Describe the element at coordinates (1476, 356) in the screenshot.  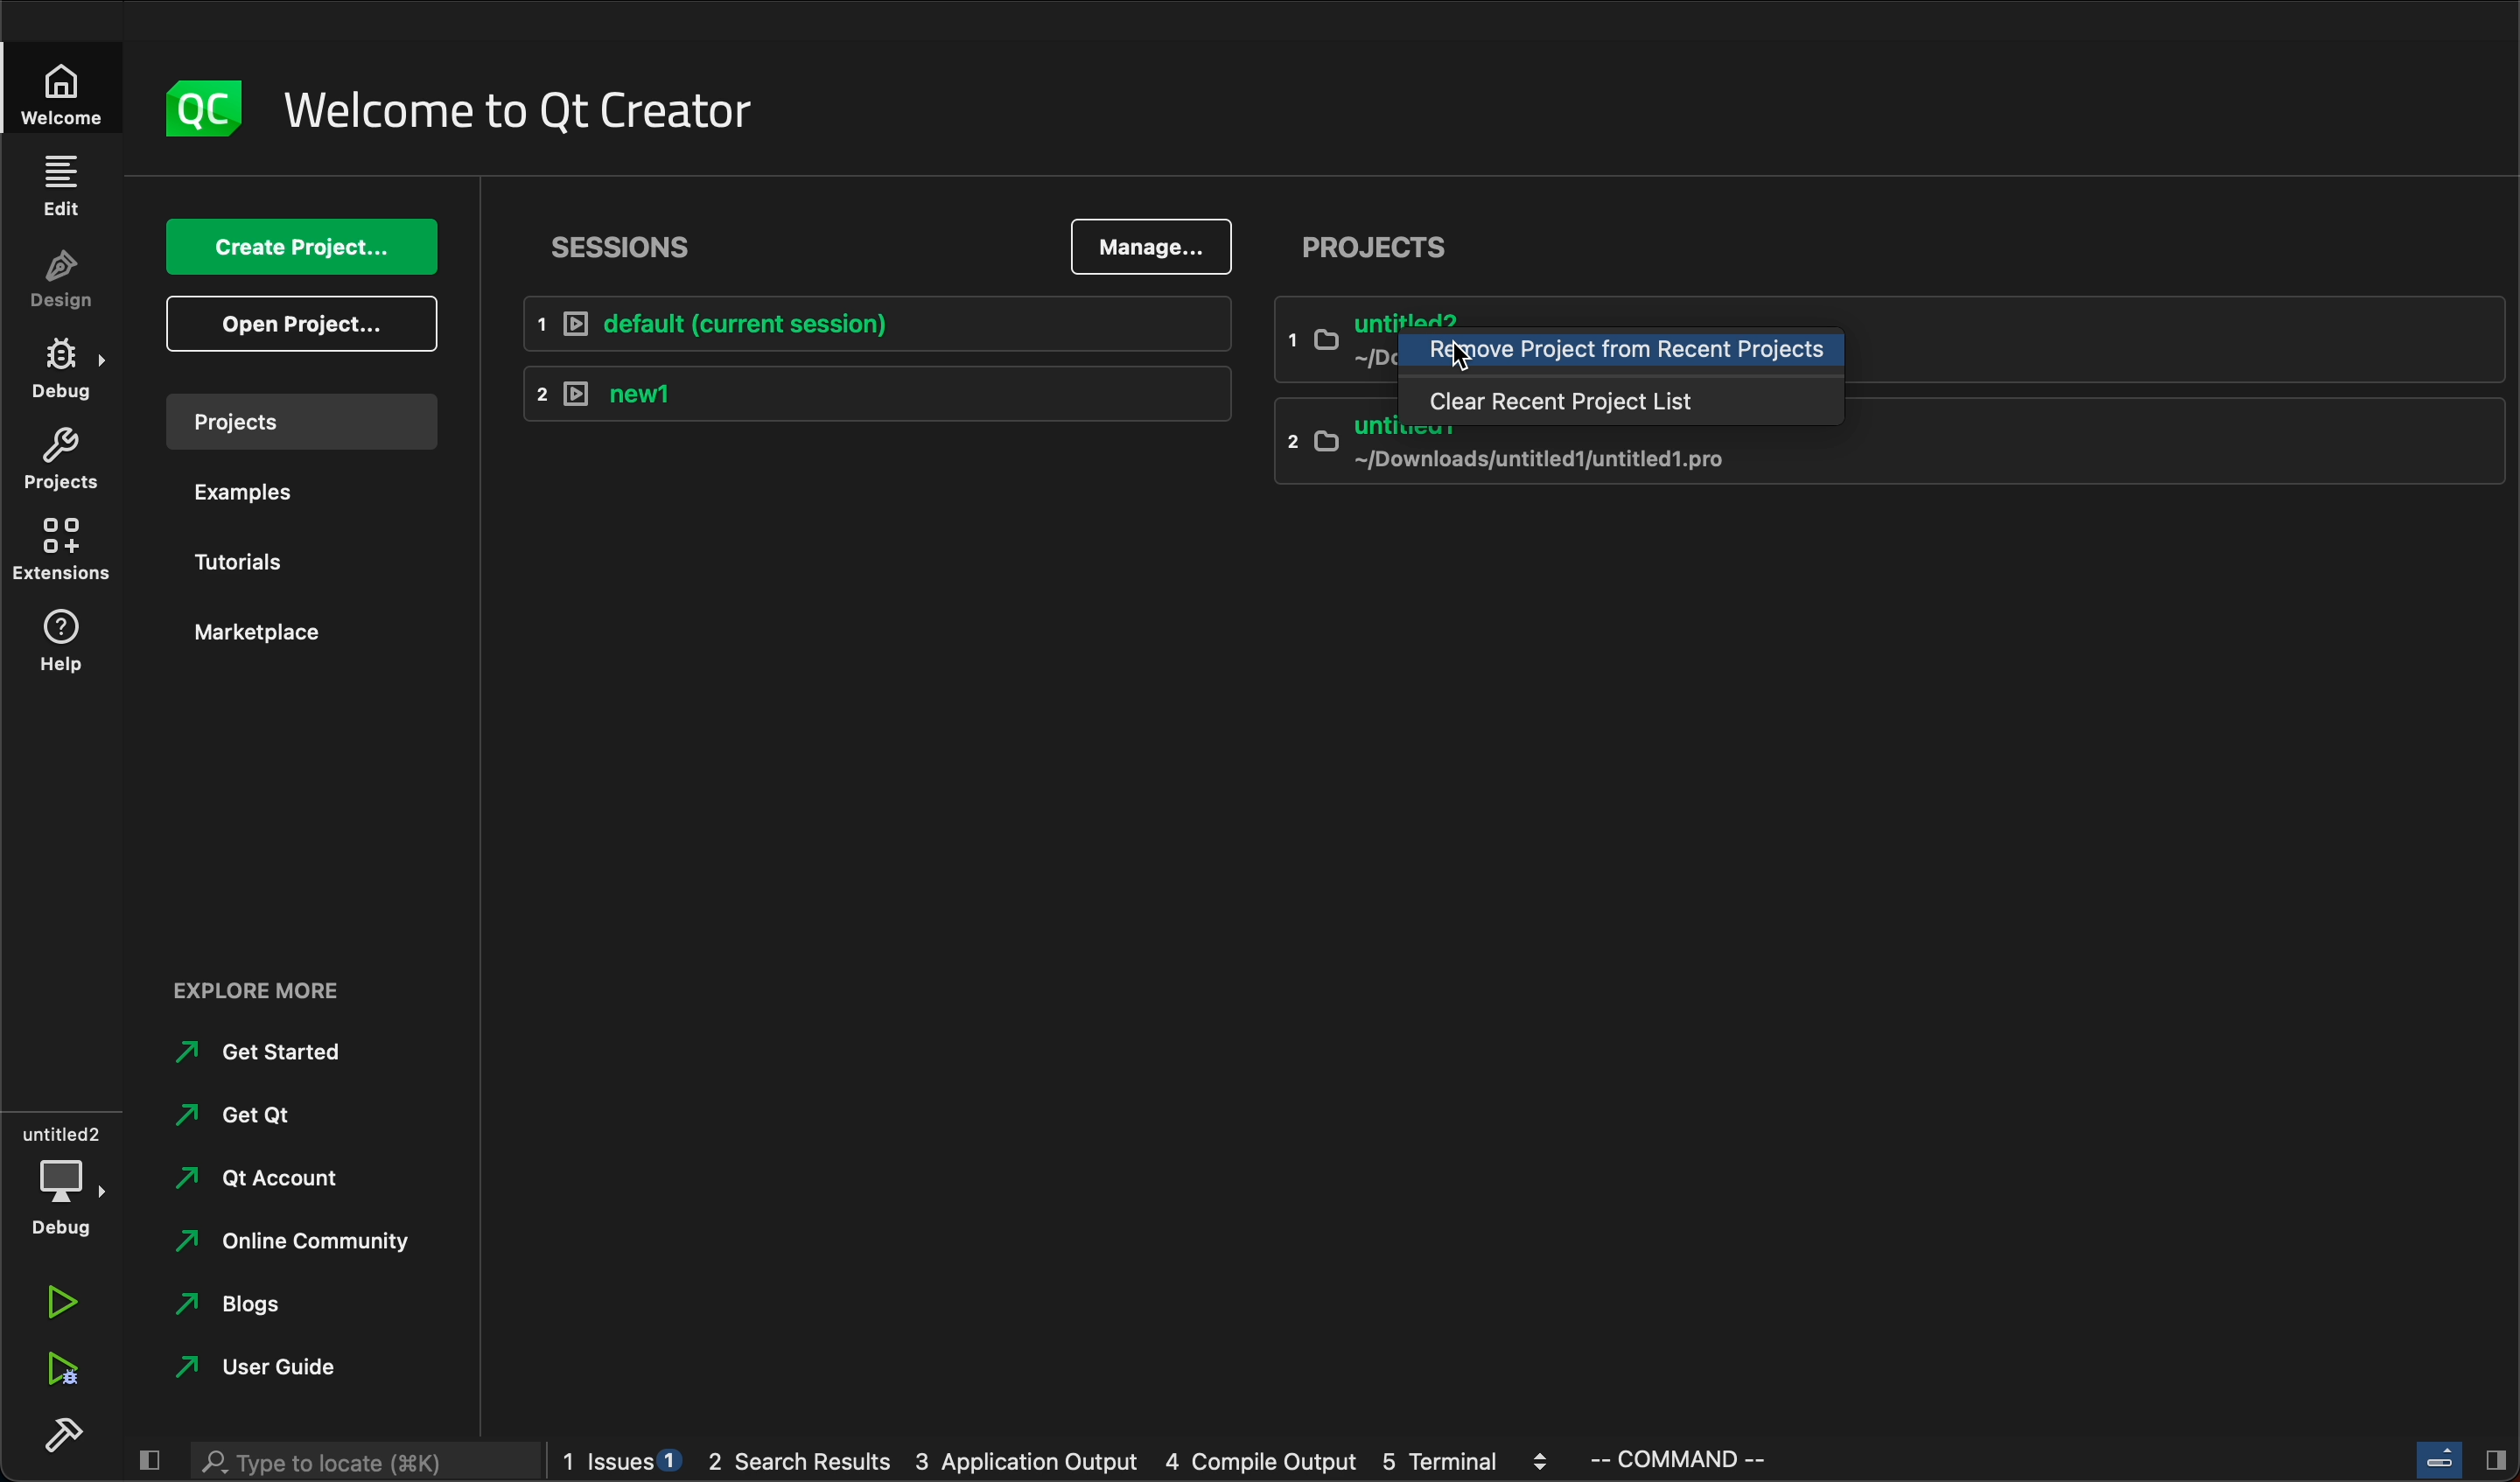
I see `cursor` at that location.